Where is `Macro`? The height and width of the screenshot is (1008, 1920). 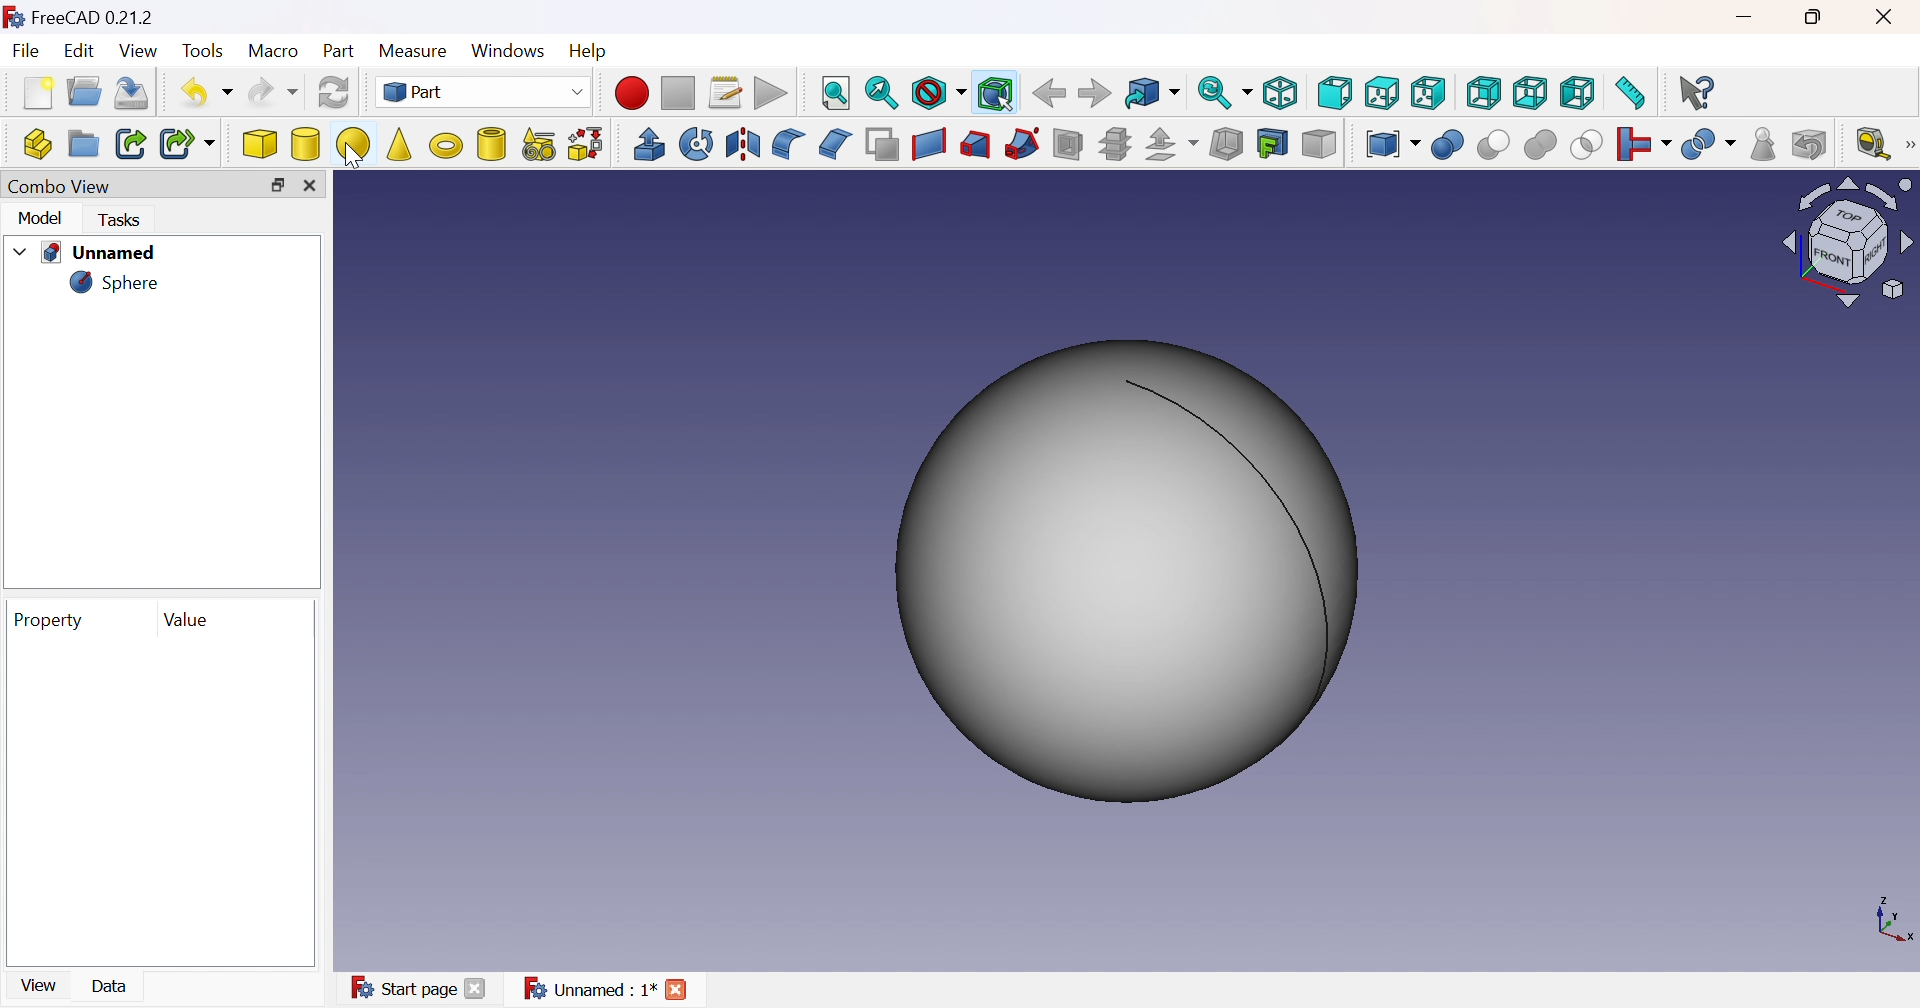
Macro is located at coordinates (274, 51).